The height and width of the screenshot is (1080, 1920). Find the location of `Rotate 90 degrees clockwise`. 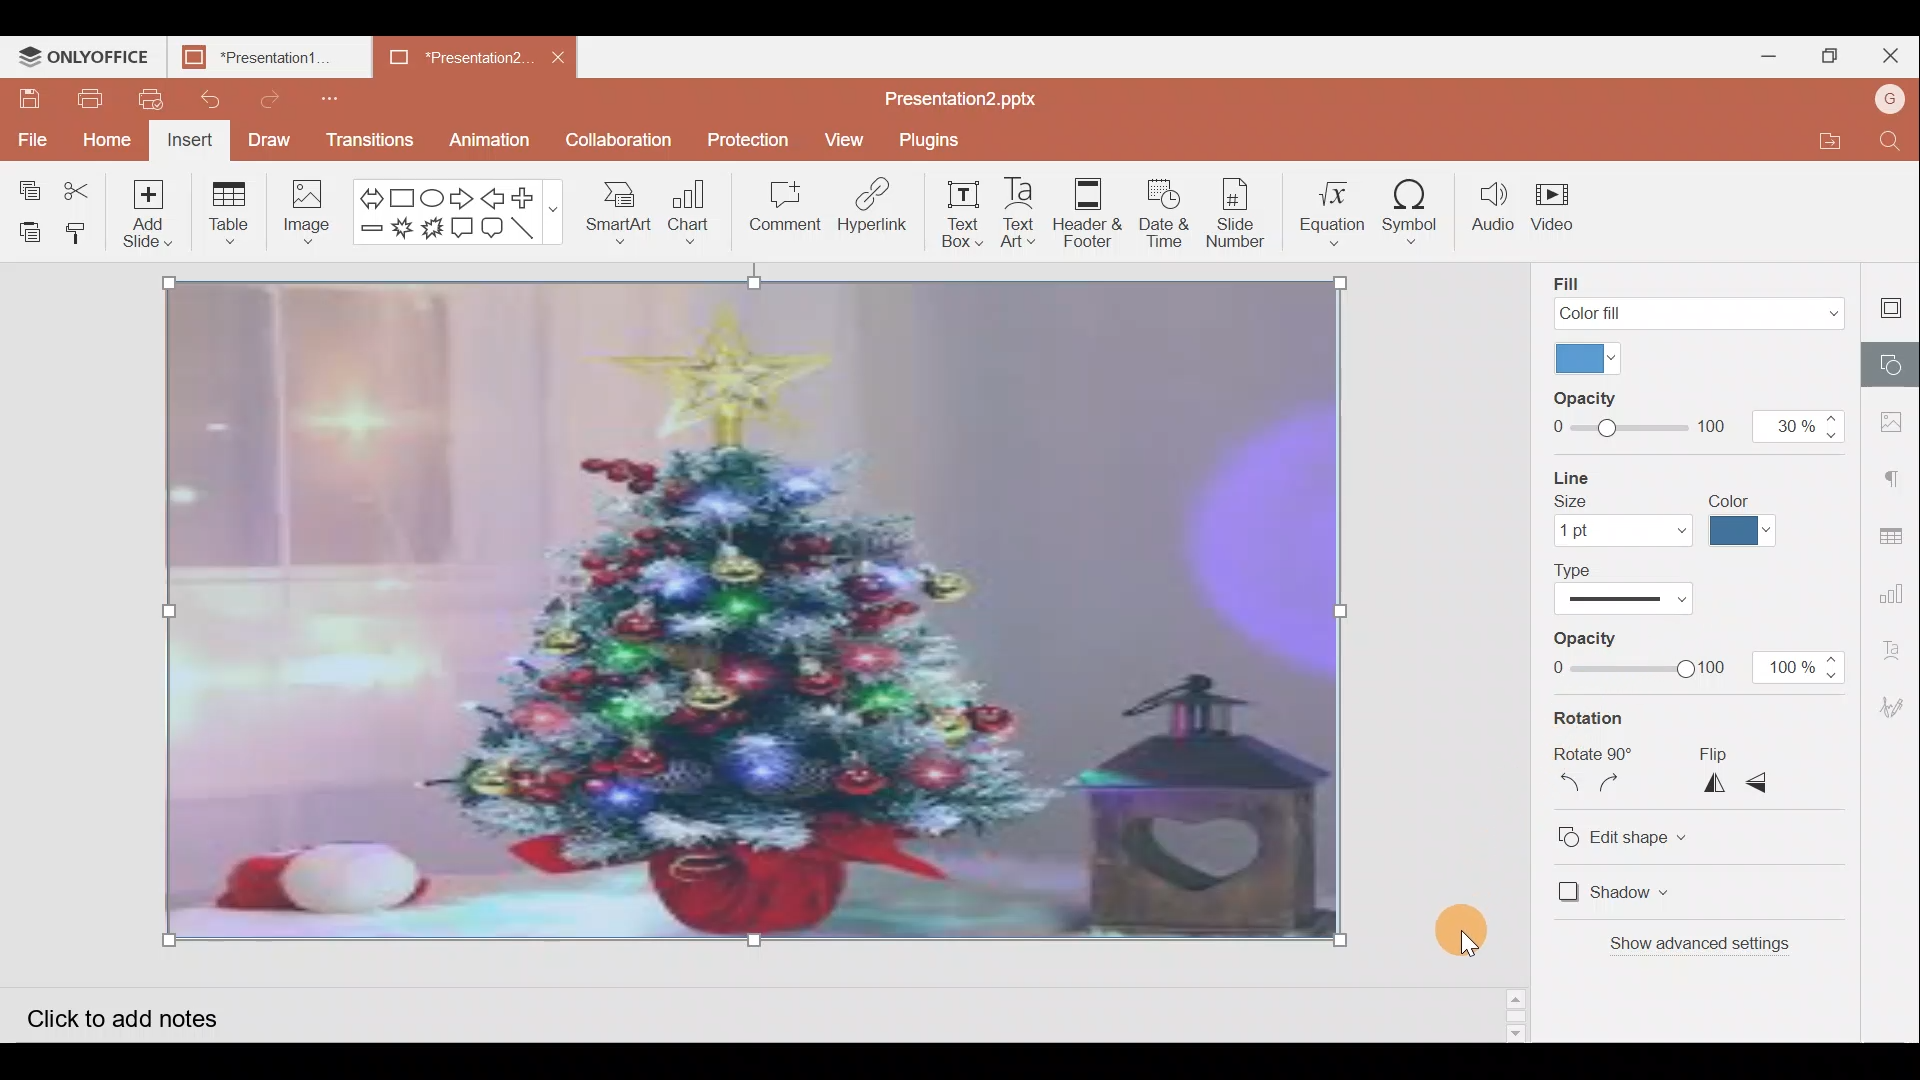

Rotate 90 degrees clockwise is located at coordinates (1620, 788).